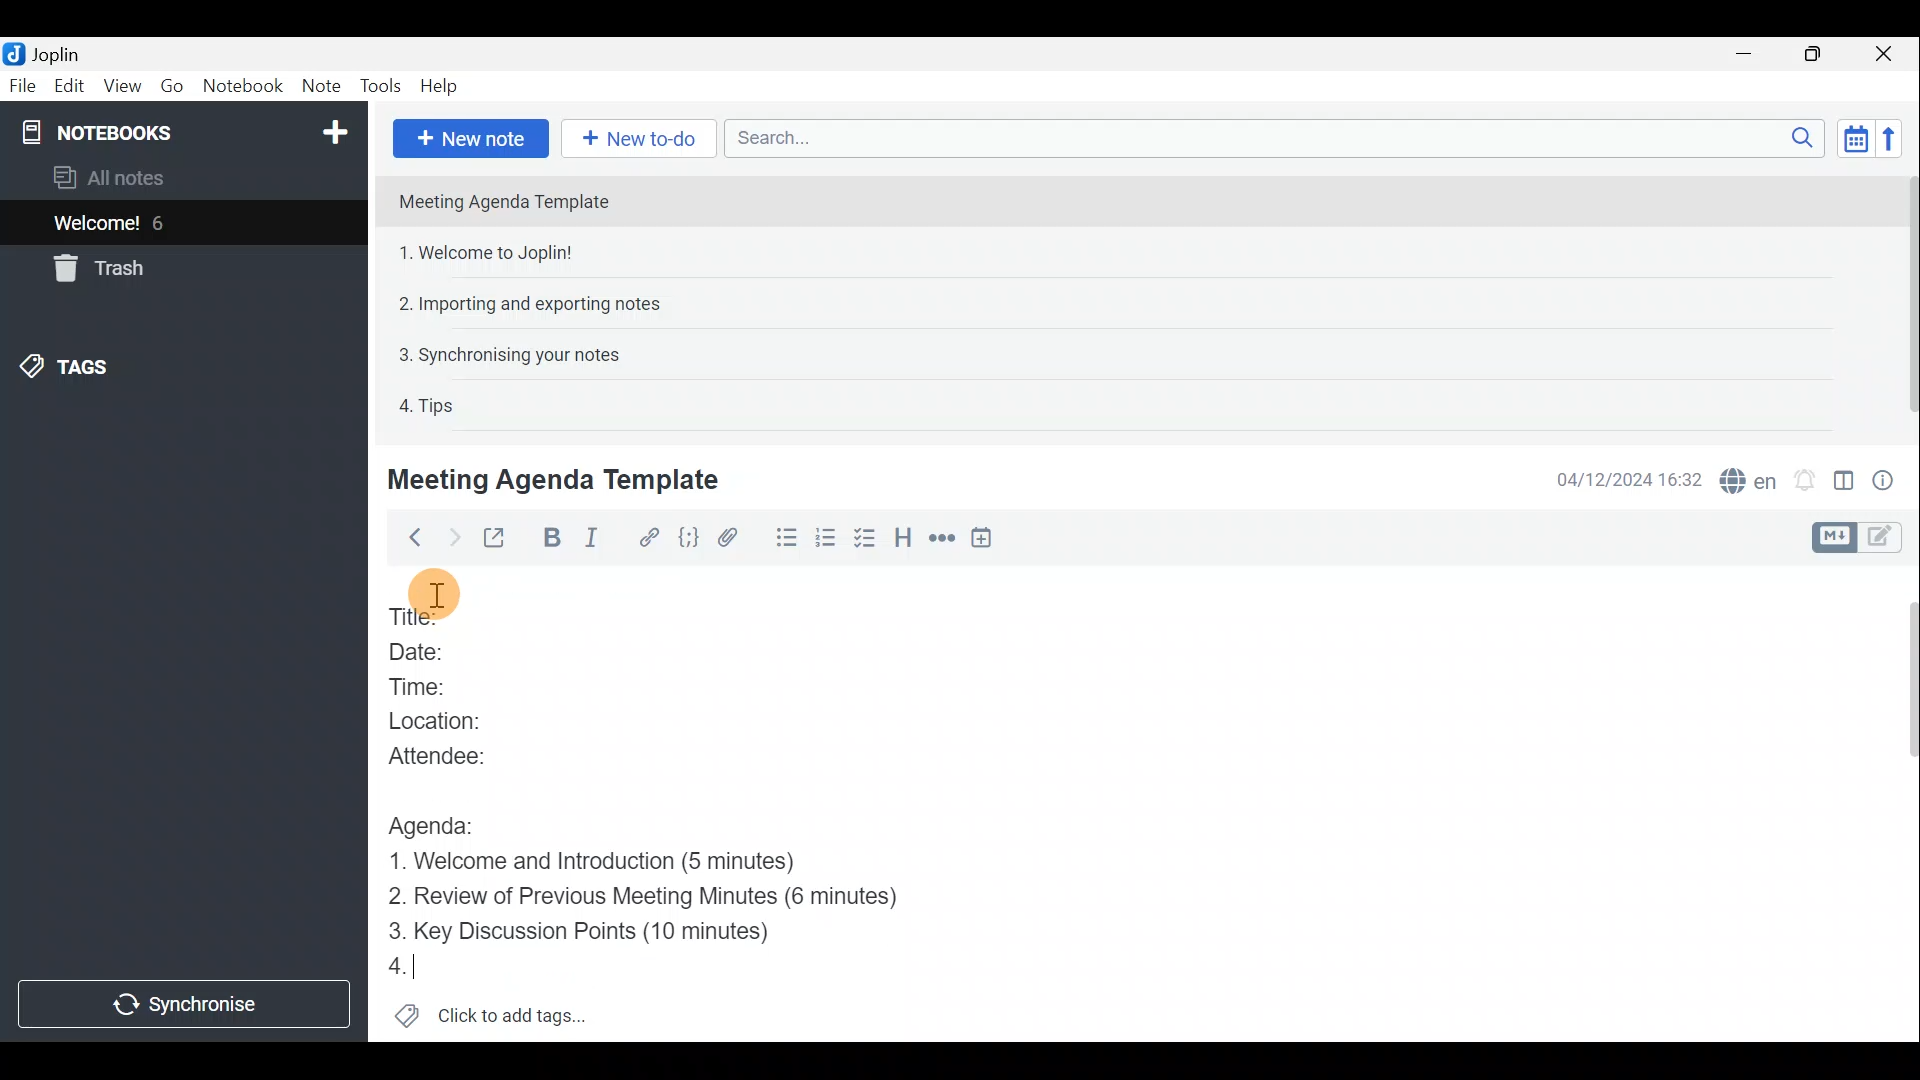 The image size is (1920, 1080). What do you see at coordinates (142, 177) in the screenshot?
I see `All notes` at bounding box center [142, 177].